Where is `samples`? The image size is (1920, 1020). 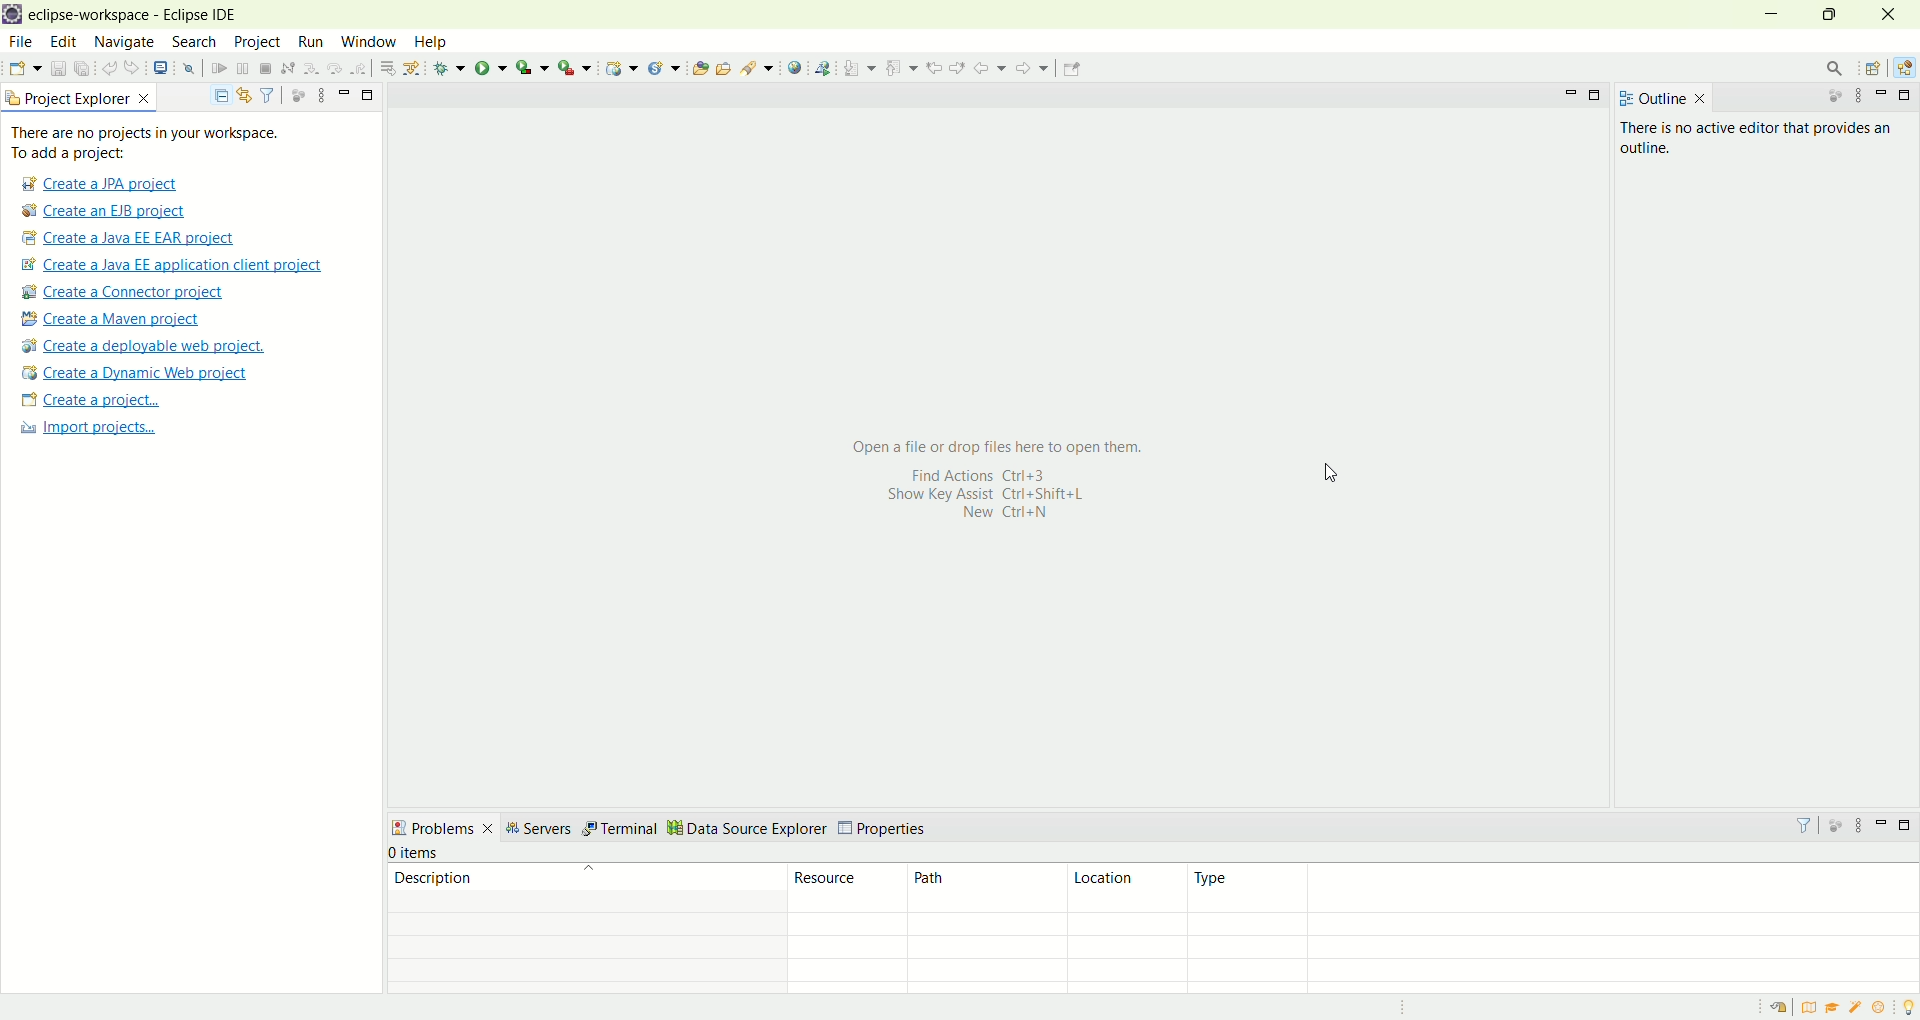 samples is located at coordinates (1861, 1009).